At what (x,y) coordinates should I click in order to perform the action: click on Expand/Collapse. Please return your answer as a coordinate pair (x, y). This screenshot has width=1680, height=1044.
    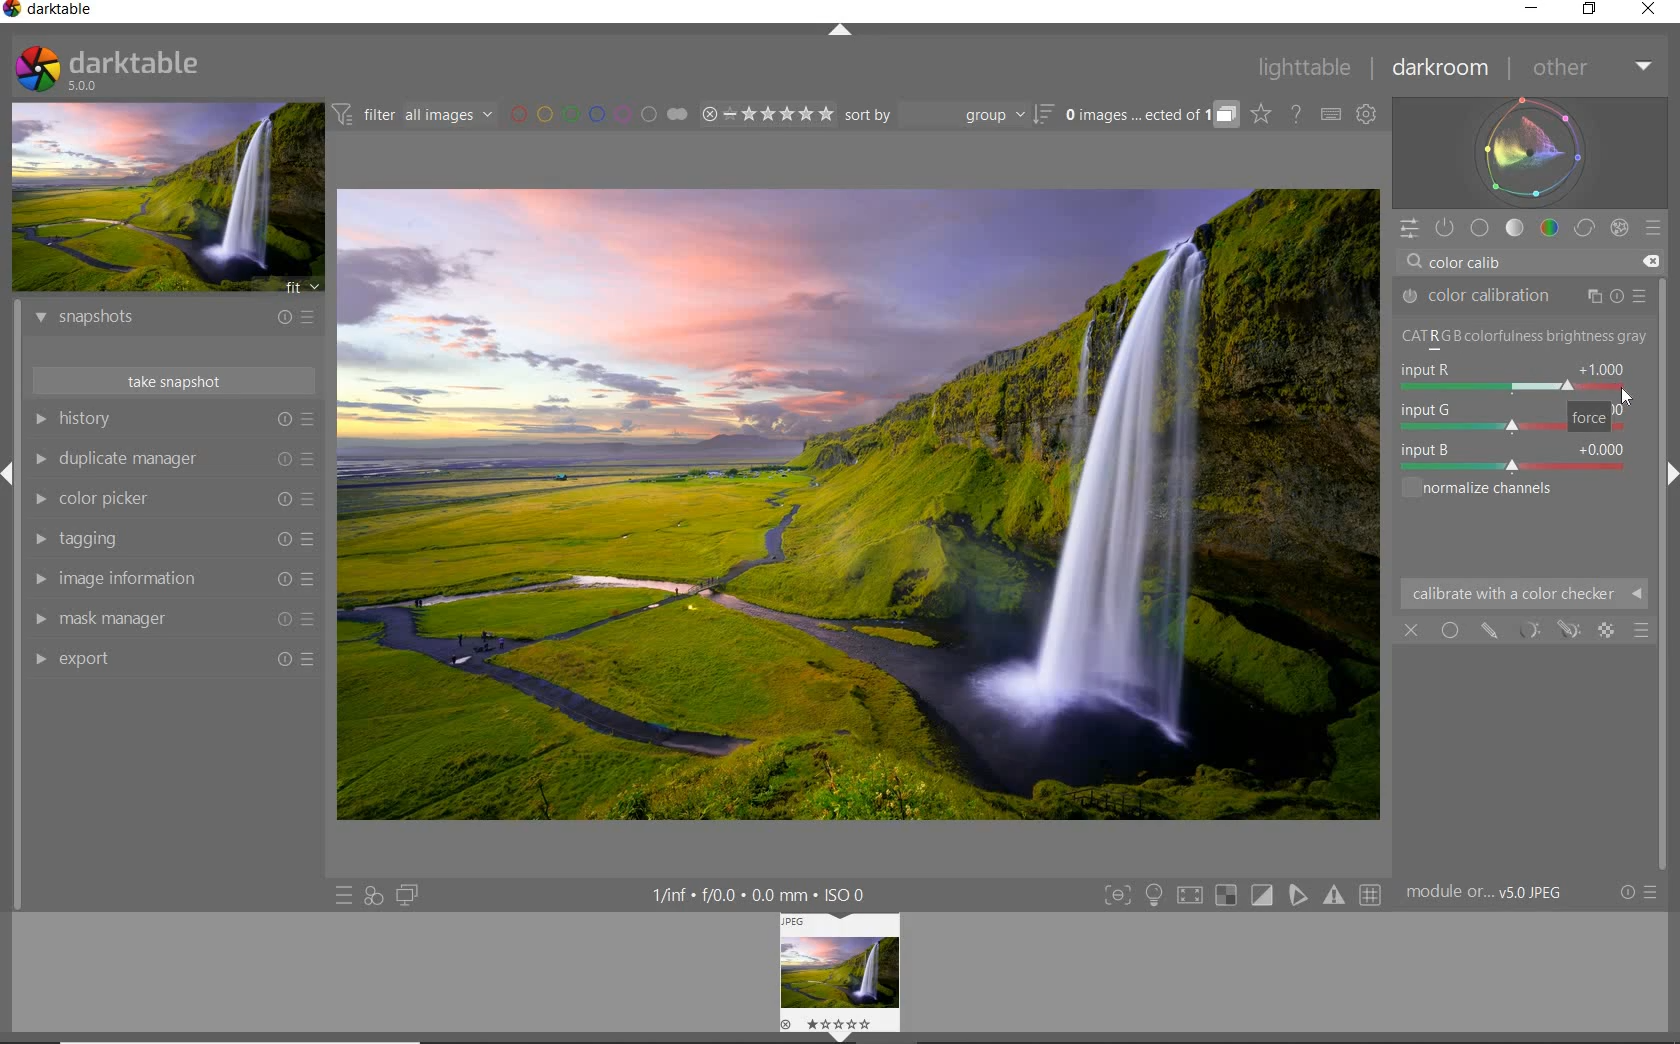
    Looking at the image, I should click on (1670, 472).